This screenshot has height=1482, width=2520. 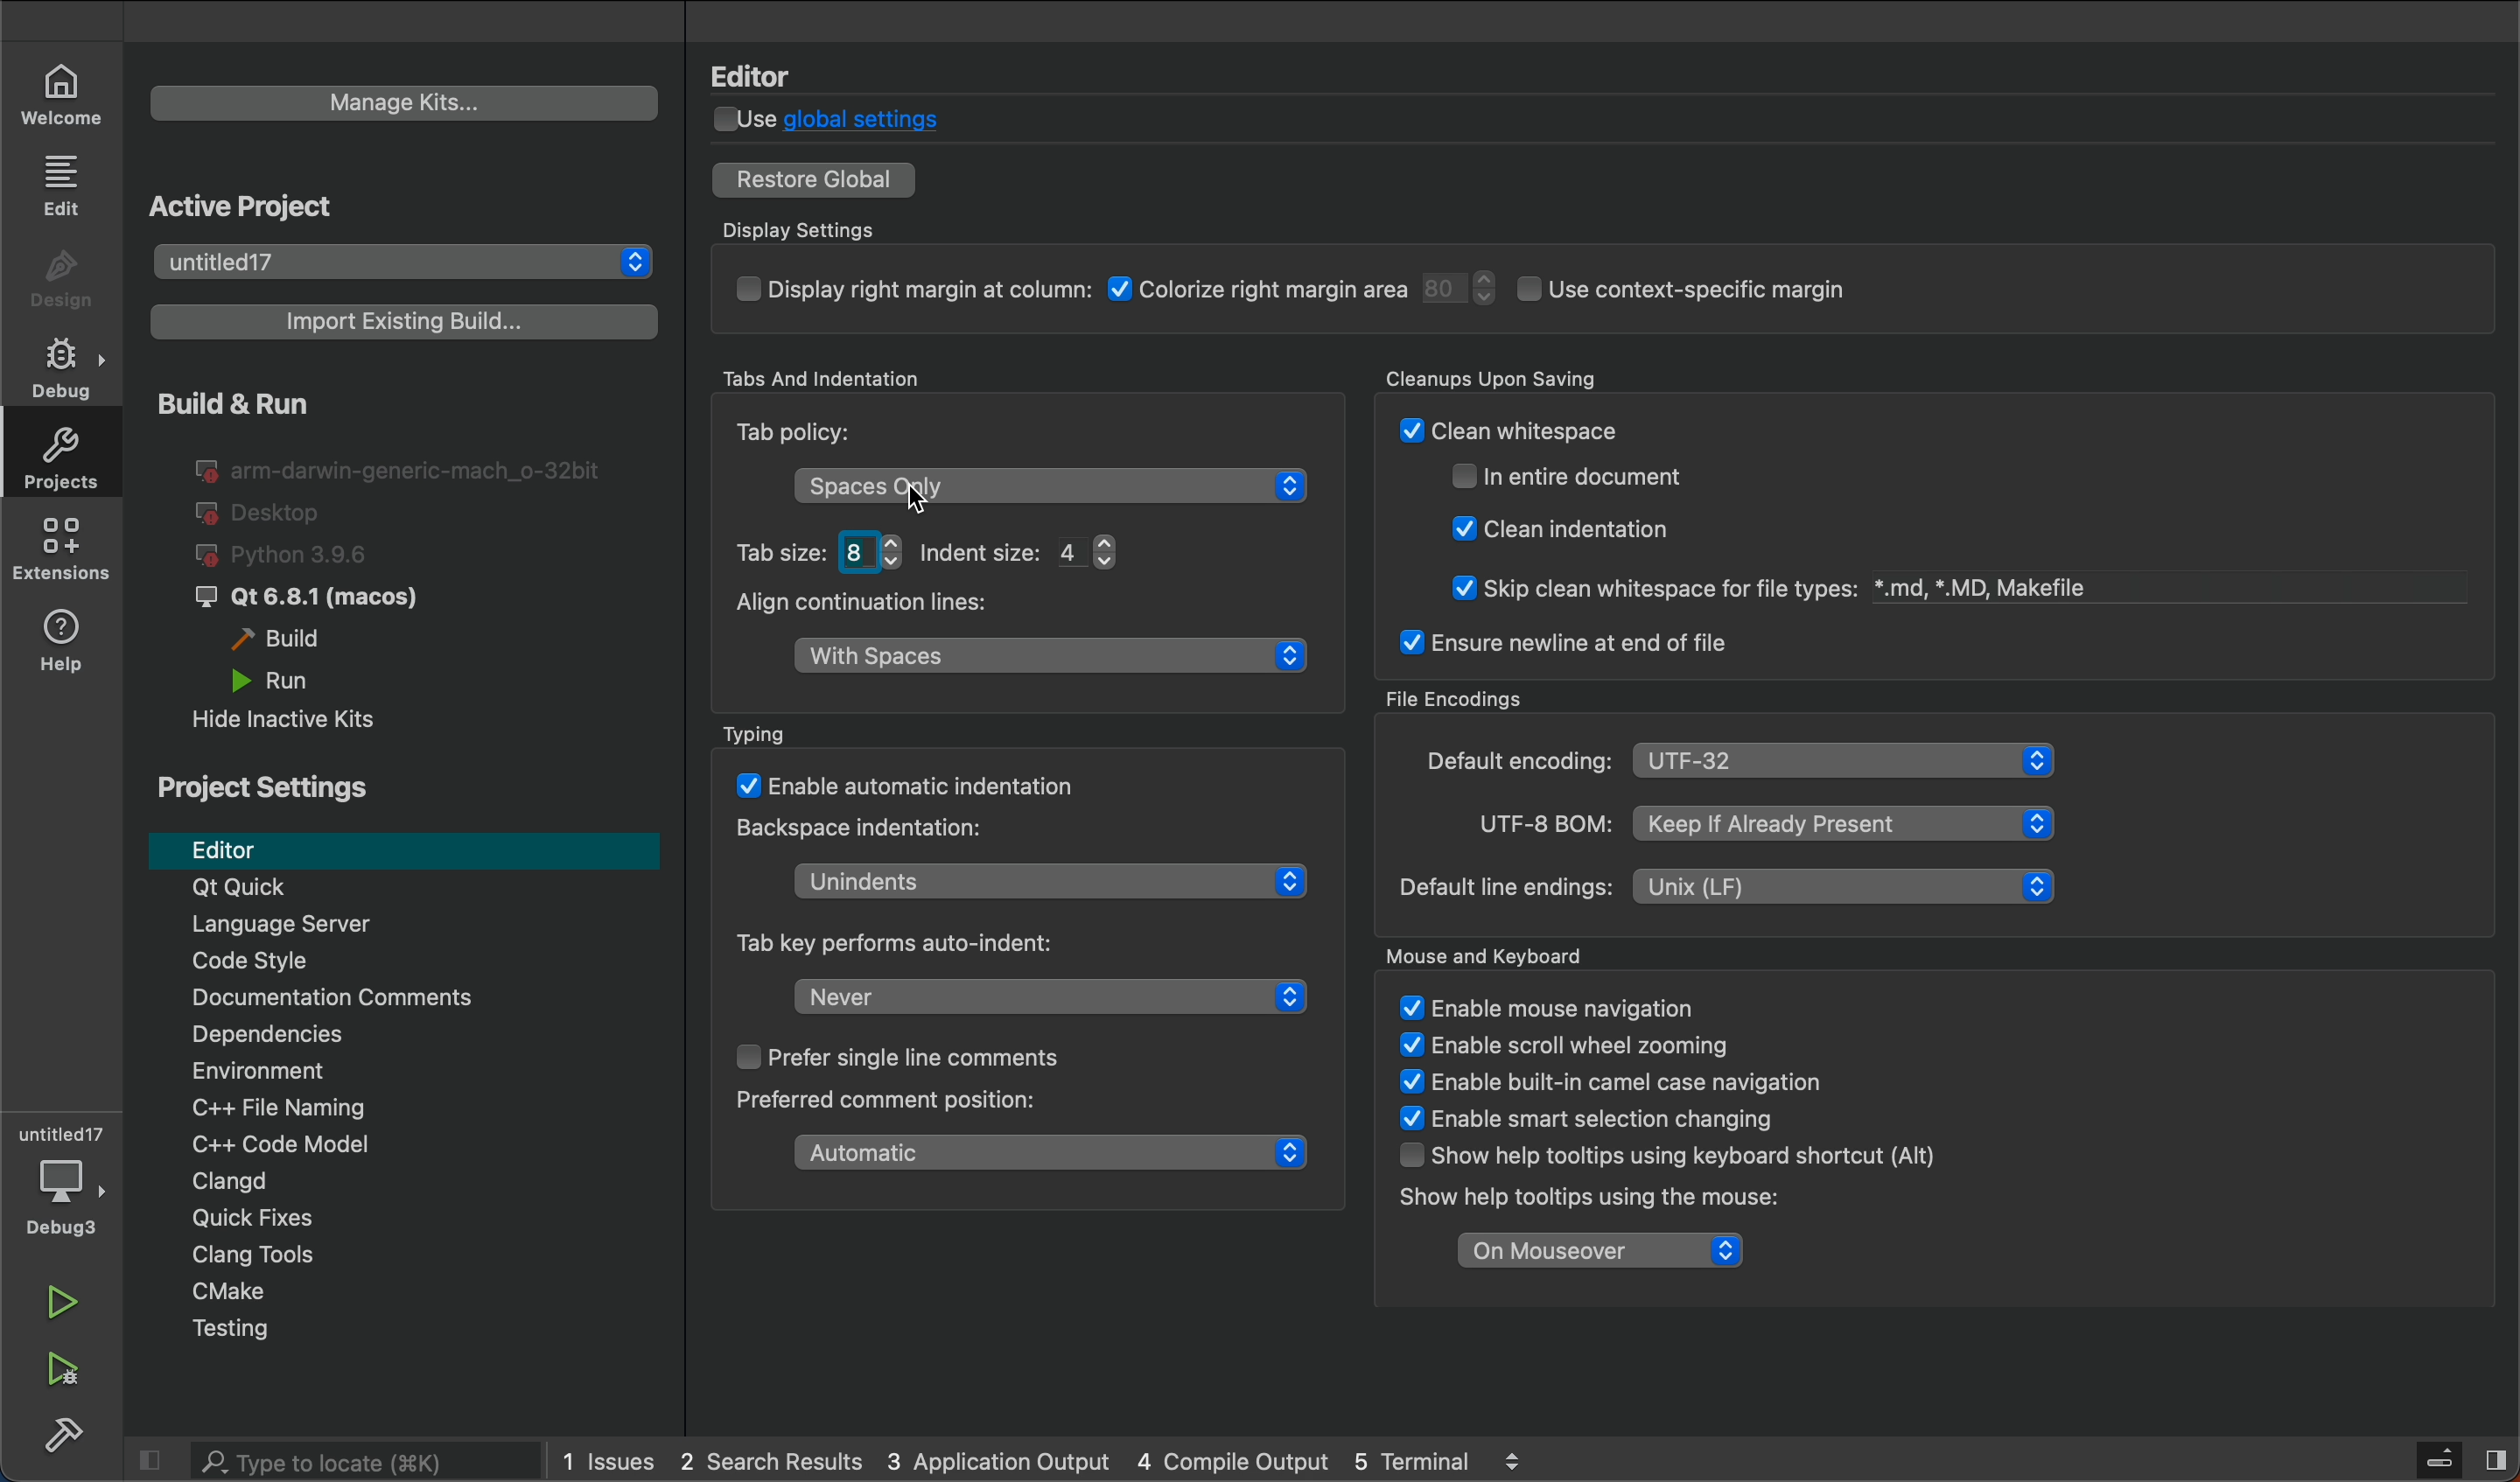 What do you see at coordinates (57, 1378) in the screenshot?
I see `run and debug` at bounding box center [57, 1378].